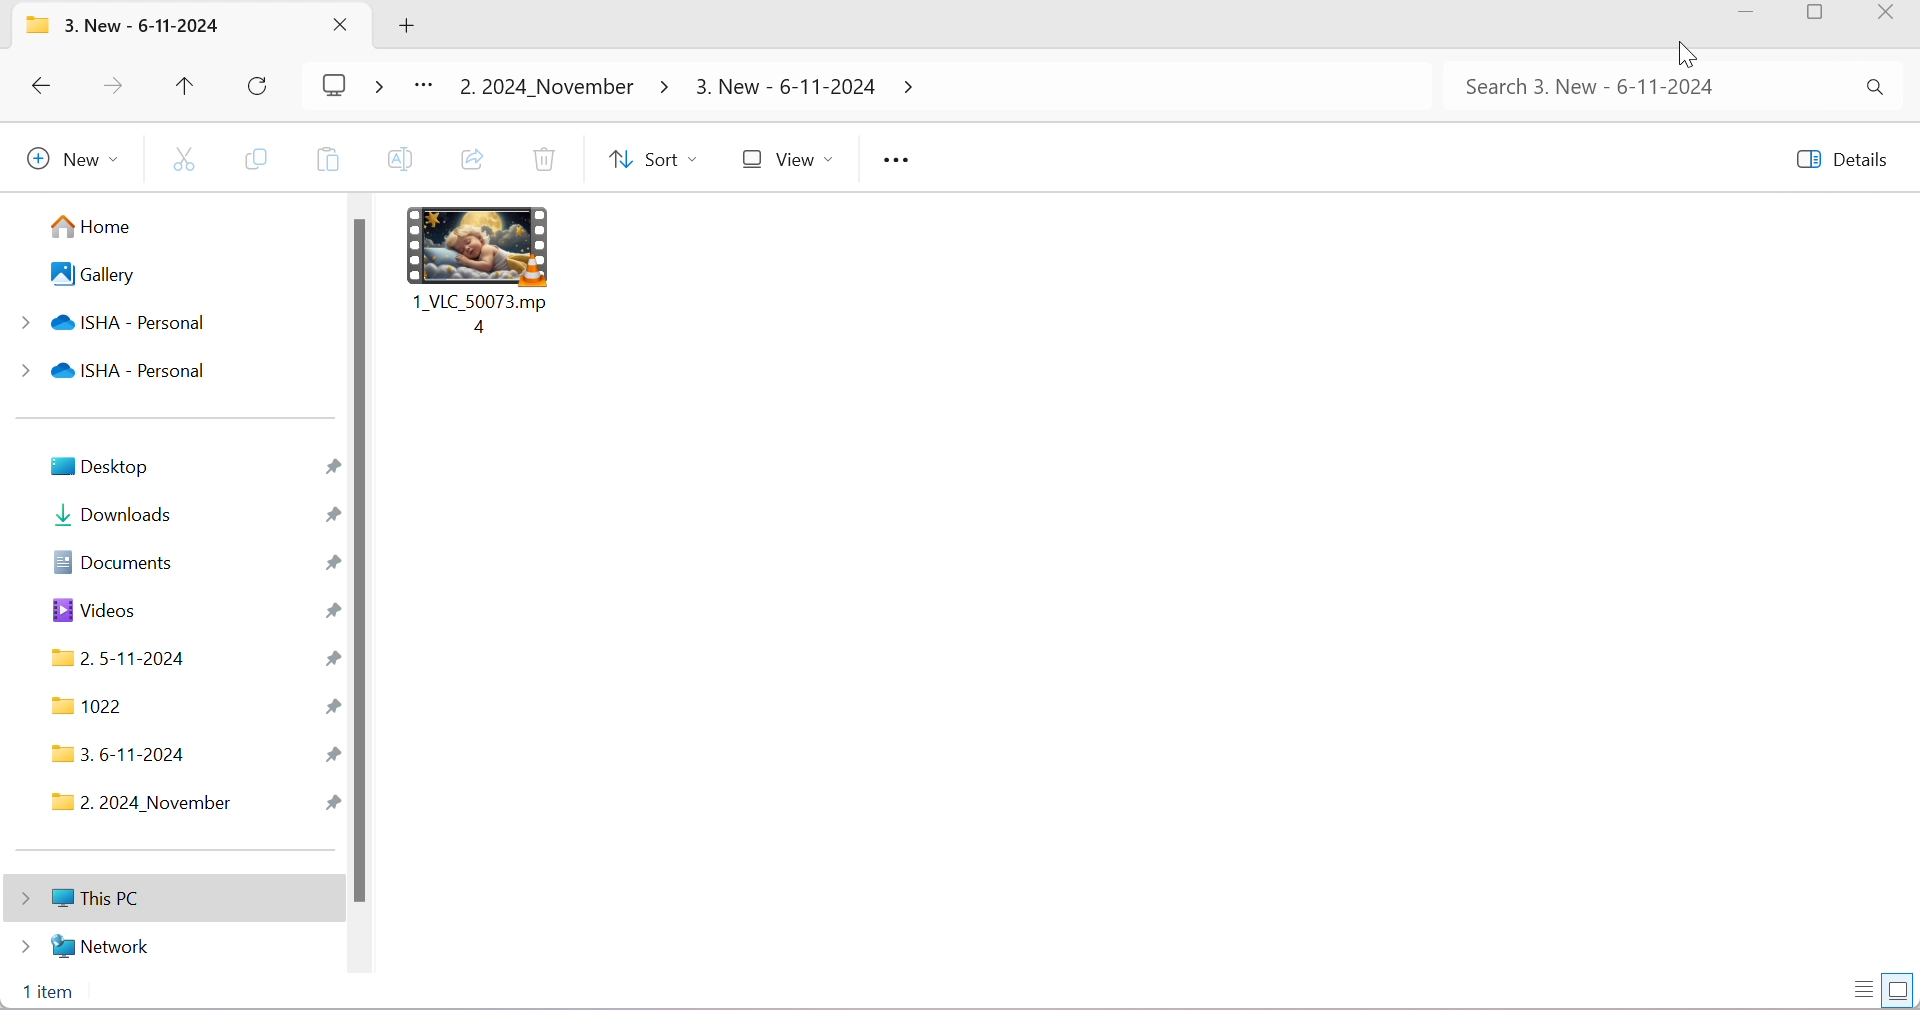 Image resolution: width=1920 pixels, height=1010 pixels. What do you see at coordinates (330, 612) in the screenshot?
I see `Pin` at bounding box center [330, 612].